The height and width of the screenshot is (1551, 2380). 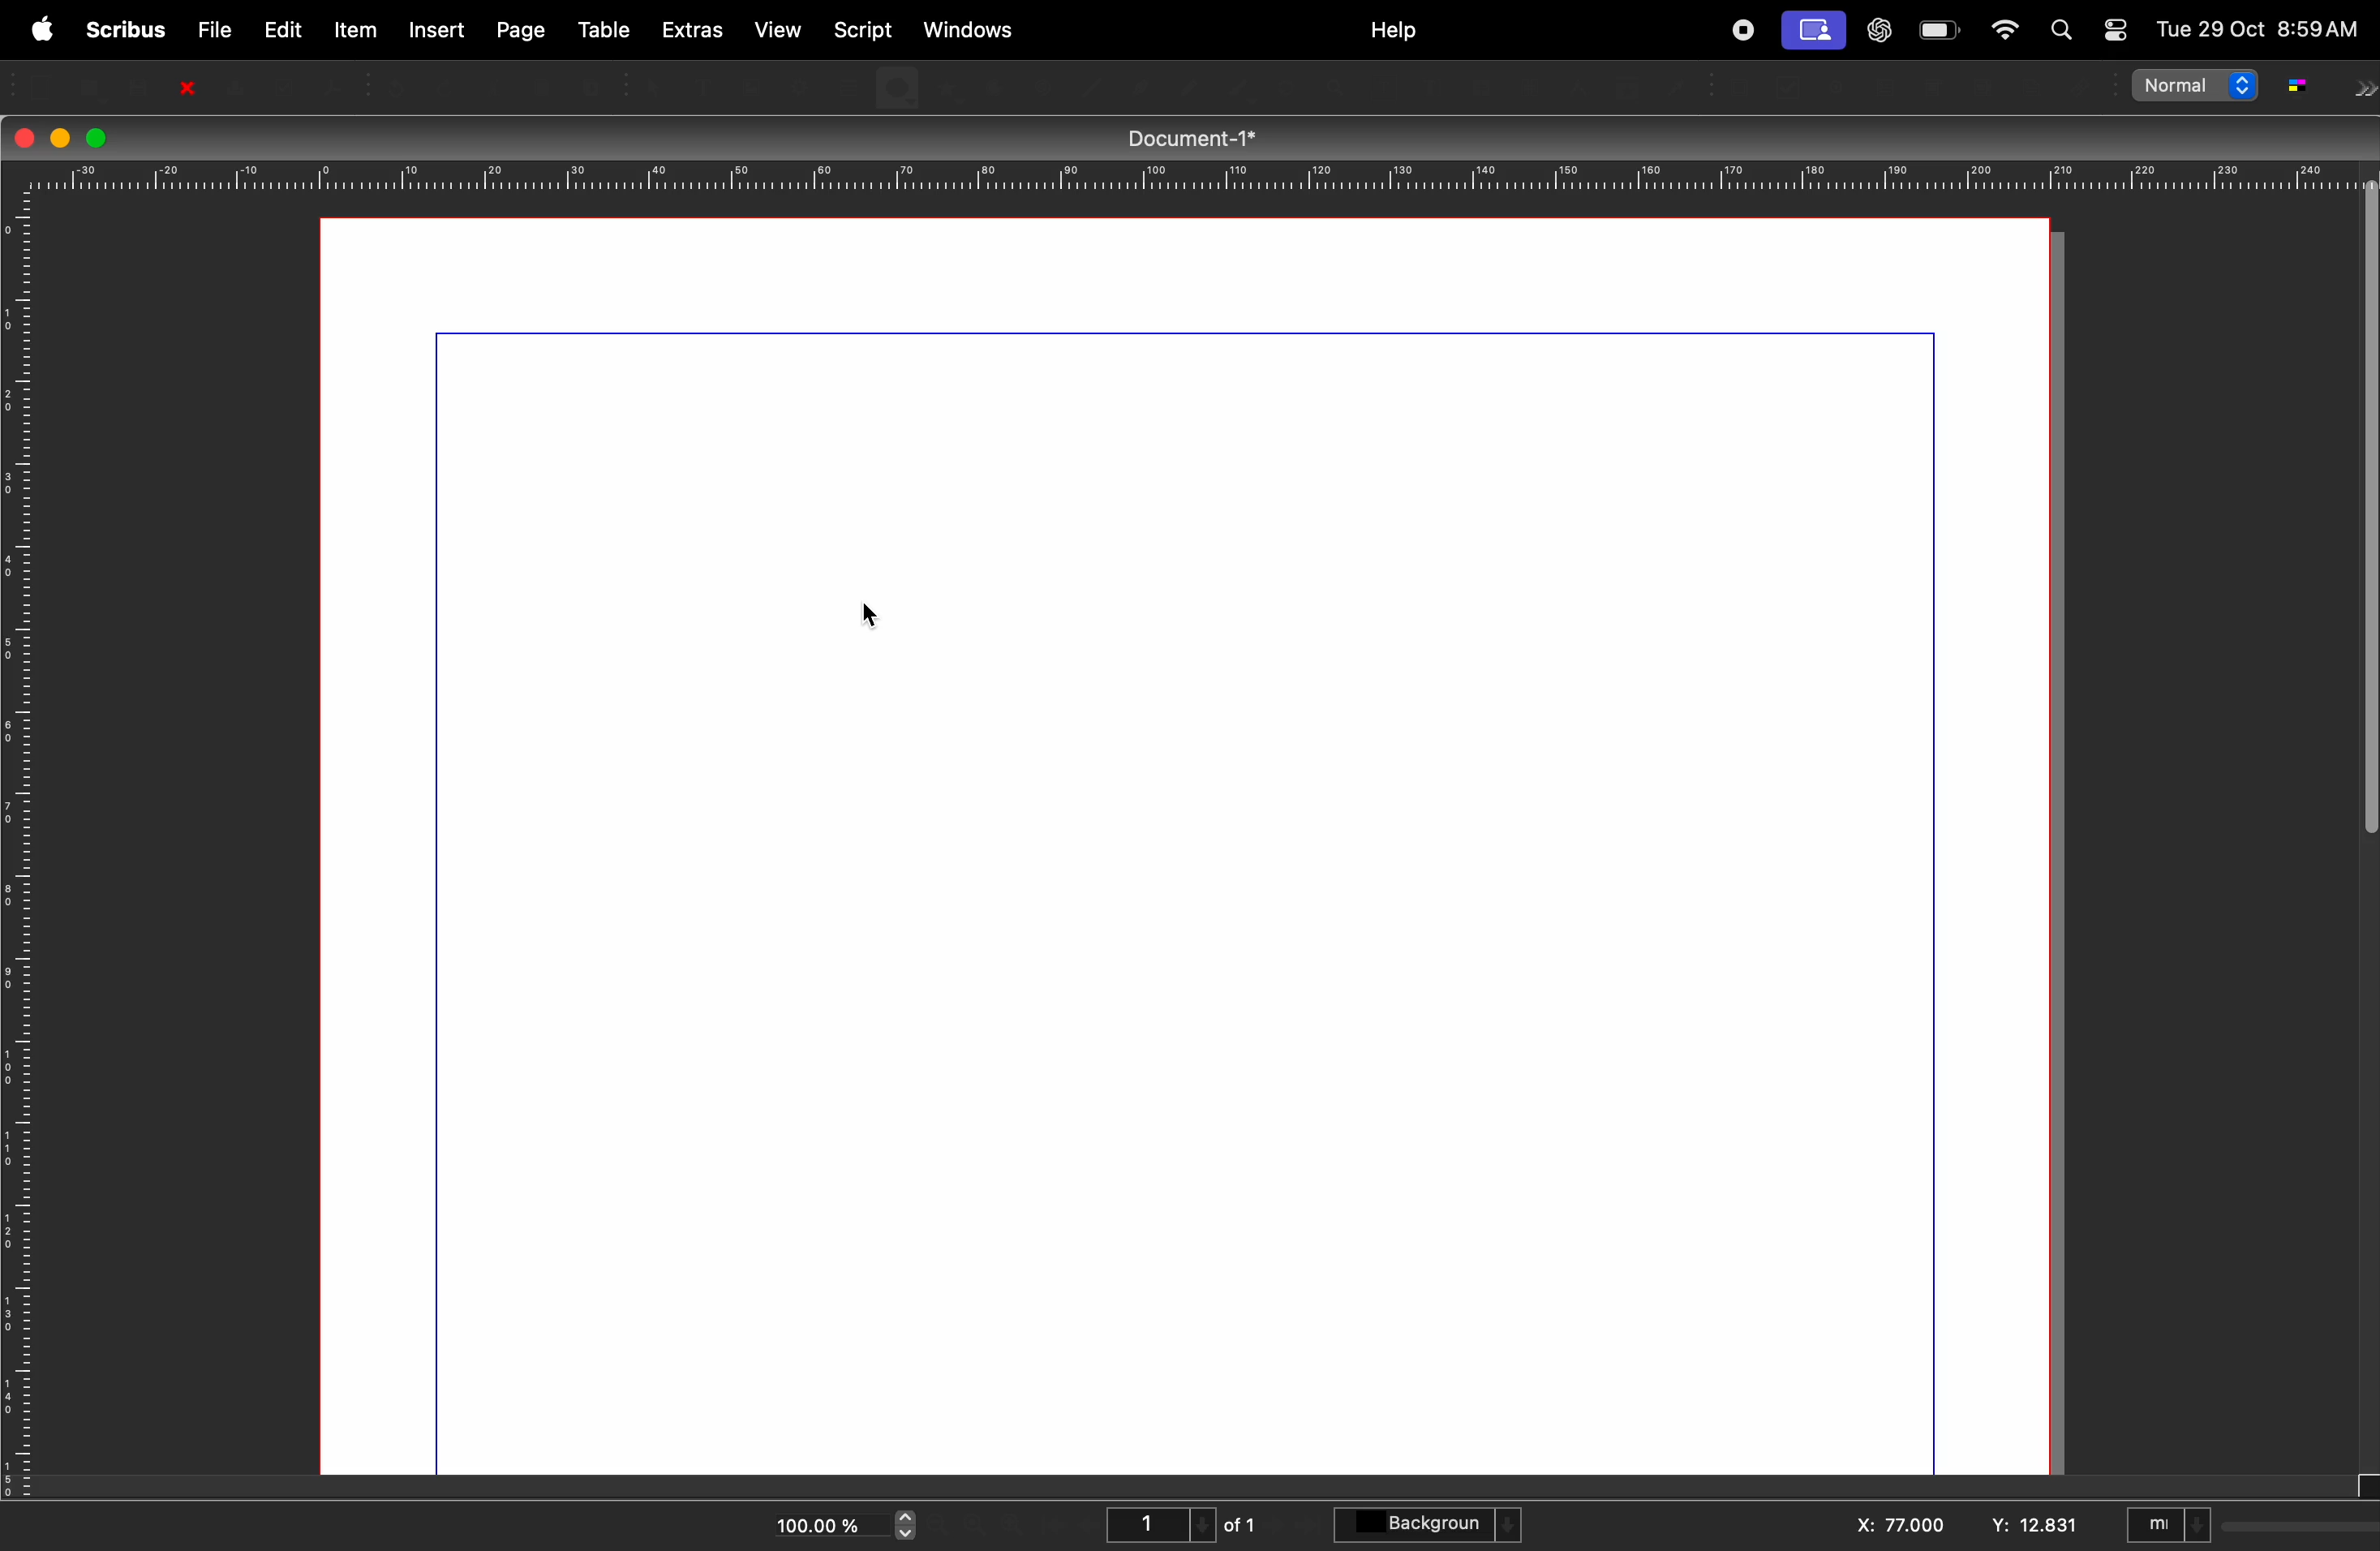 What do you see at coordinates (1817, 31) in the screenshot?
I see `cast` at bounding box center [1817, 31].